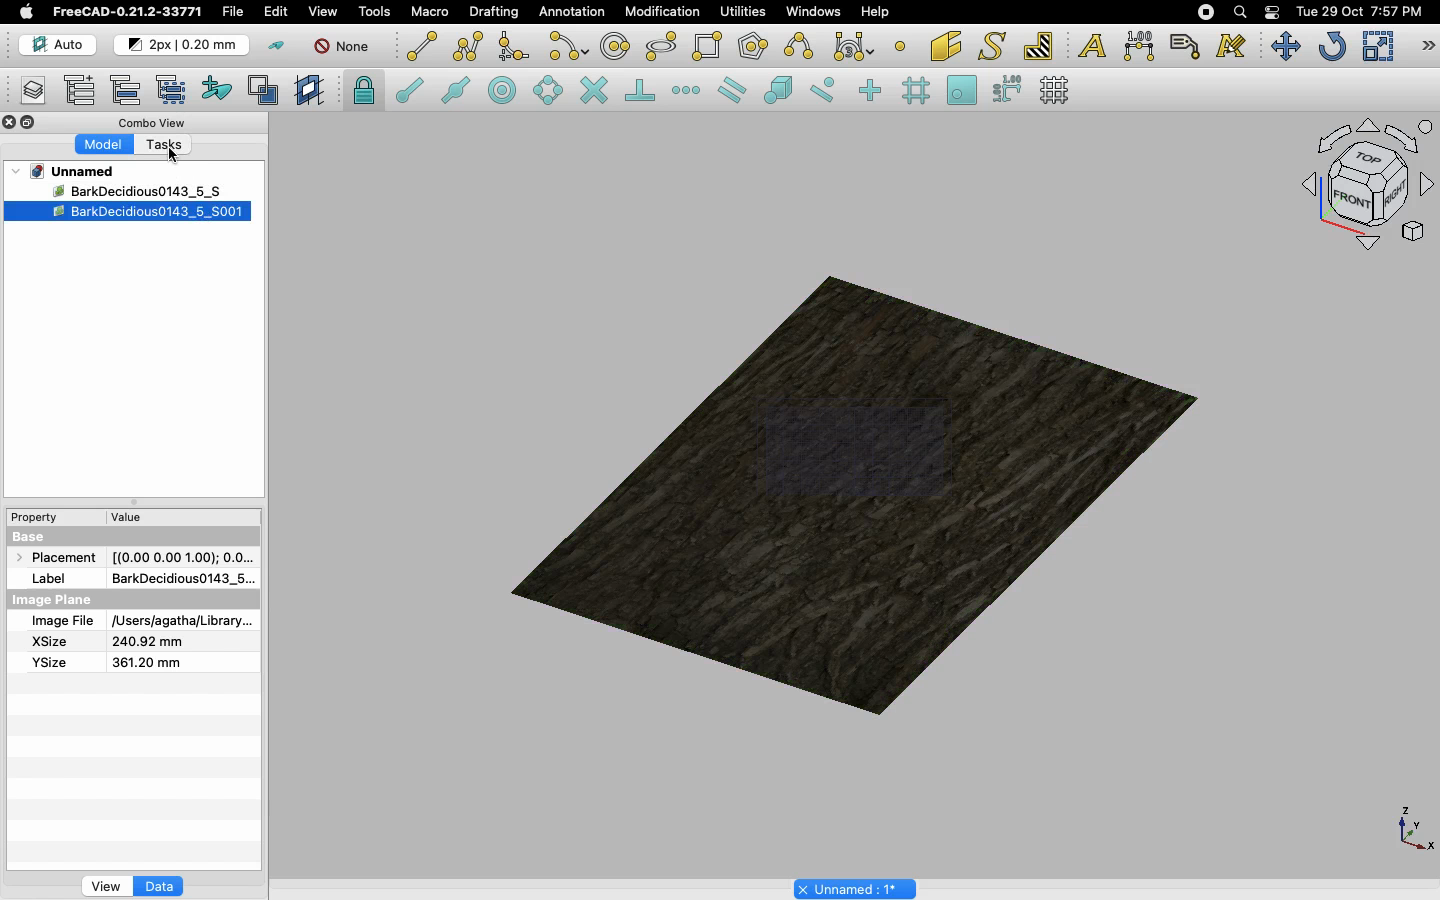  I want to click on Move to group, so click(129, 90).